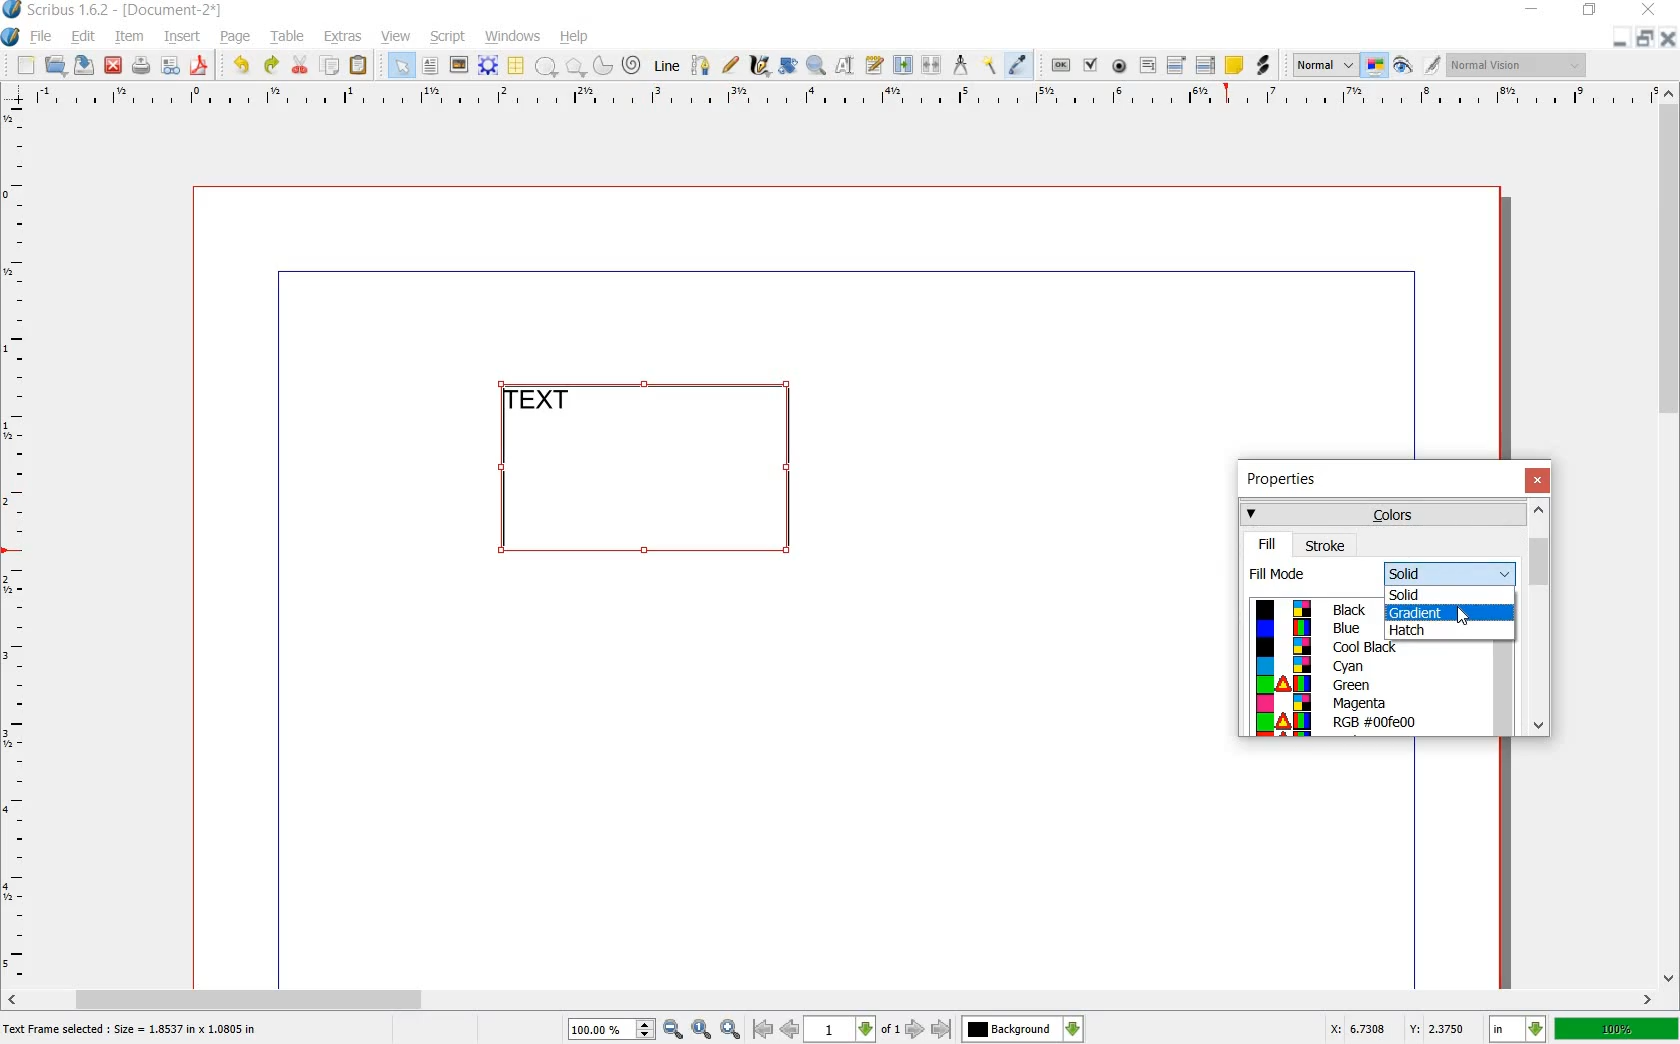 Image resolution: width=1680 pixels, height=1044 pixels. What do you see at coordinates (1023, 1029) in the screenshot?
I see `Background` at bounding box center [1023, 1029].